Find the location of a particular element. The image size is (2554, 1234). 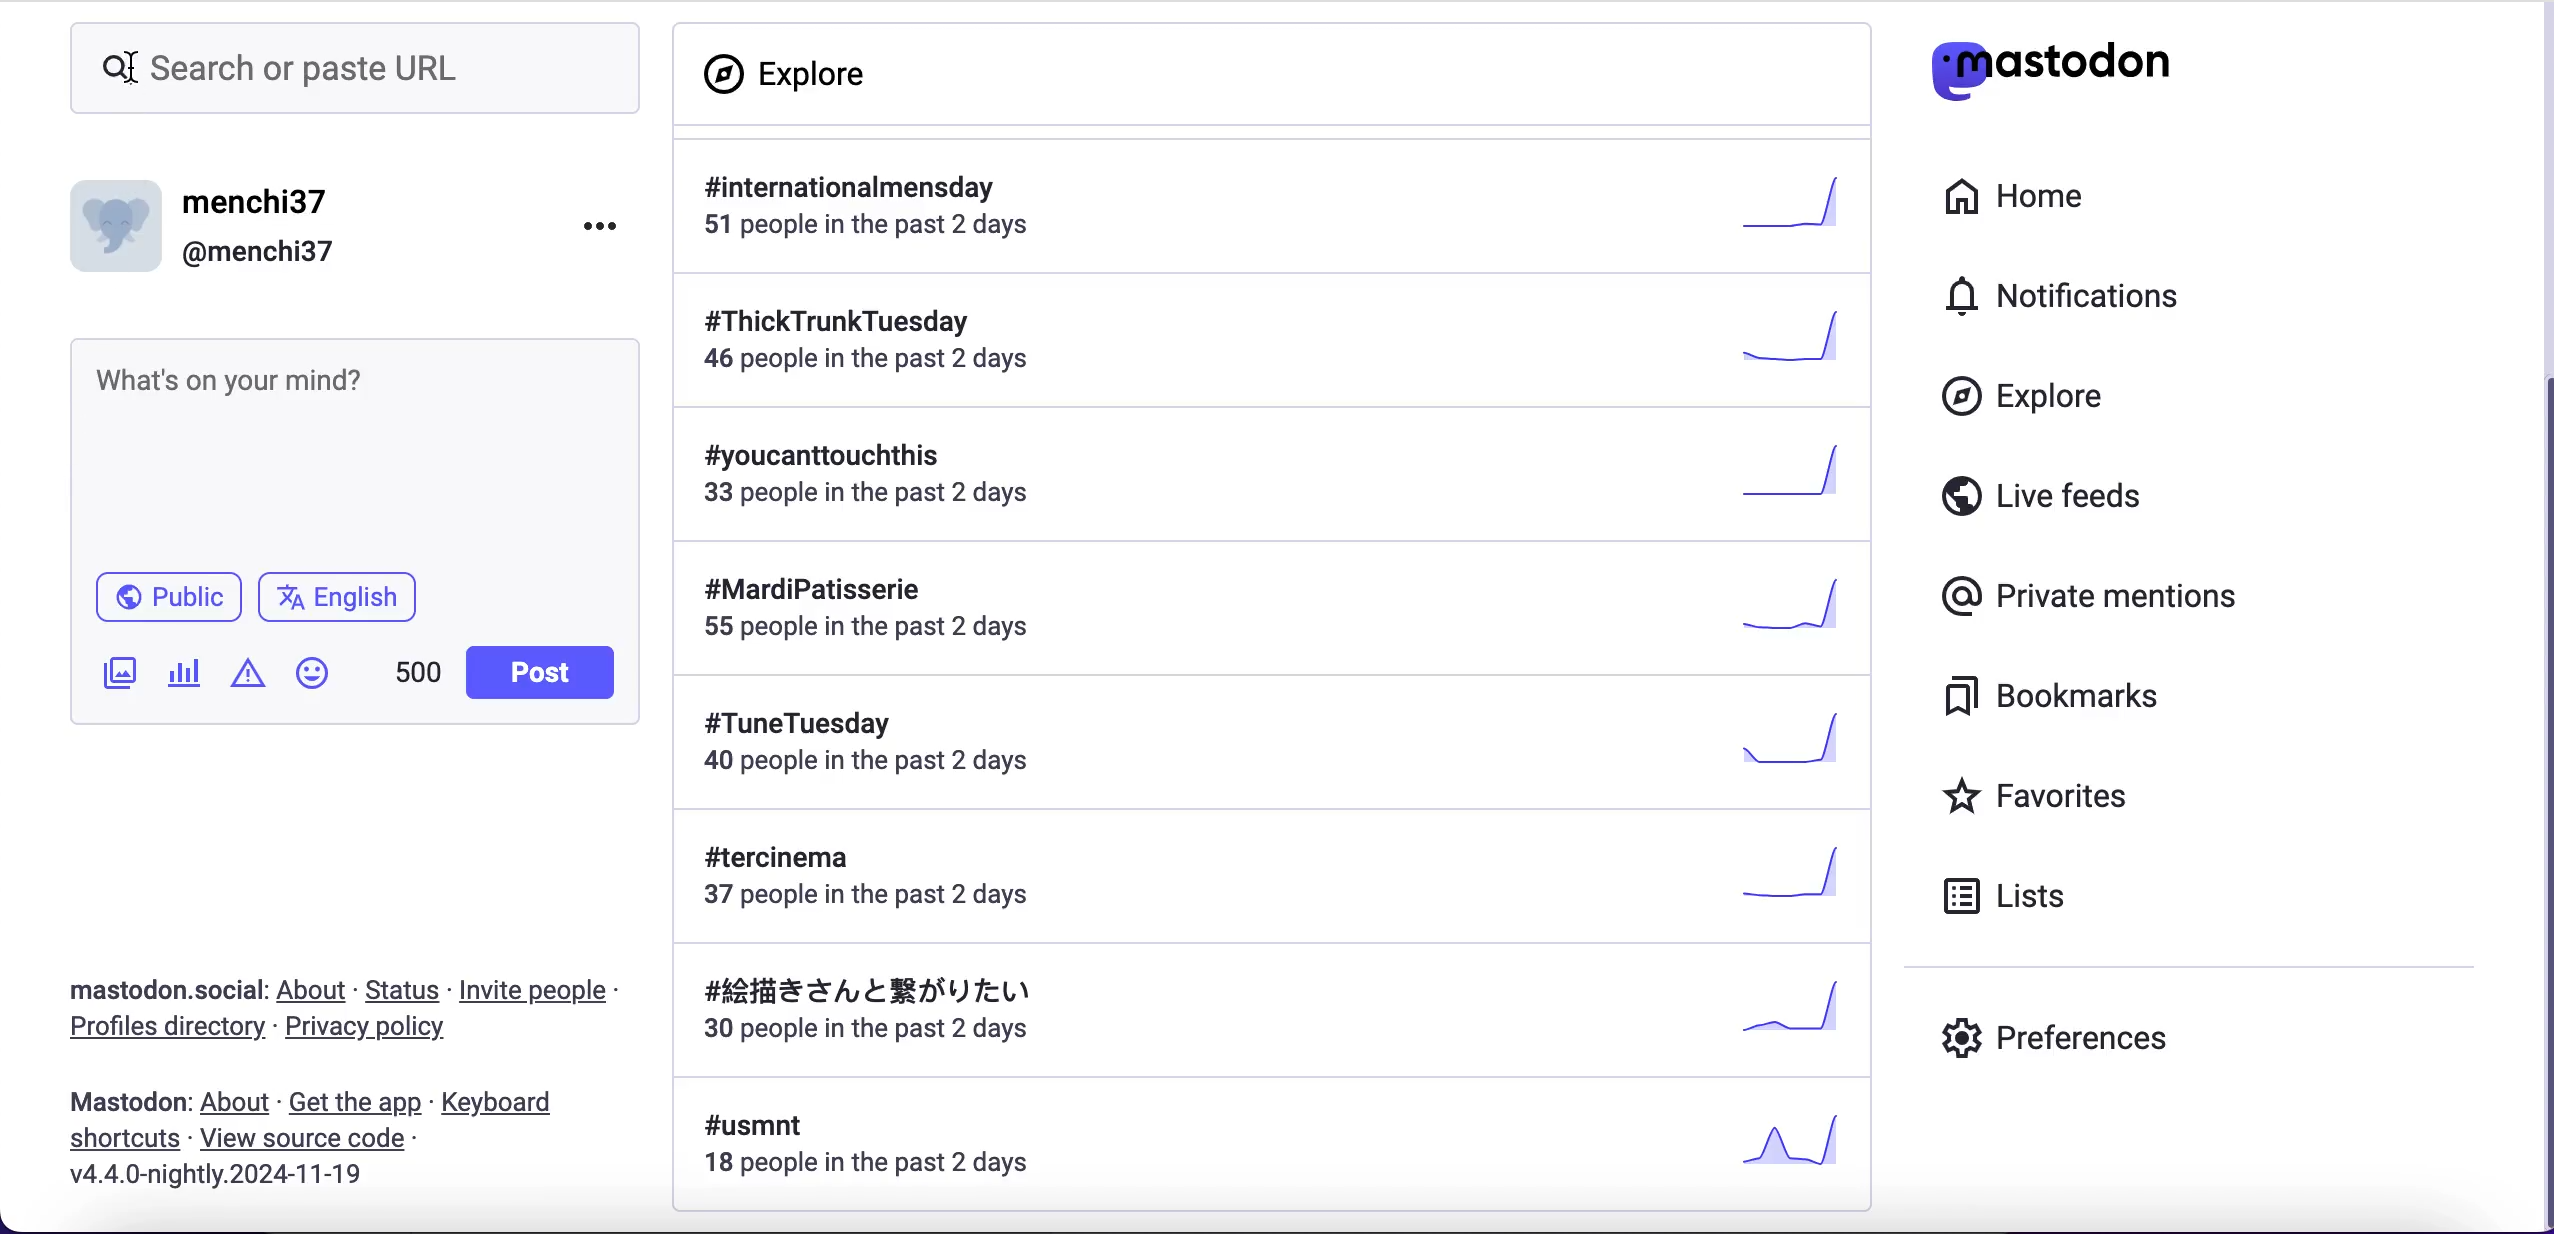

post is located at coordinates (544, 669).